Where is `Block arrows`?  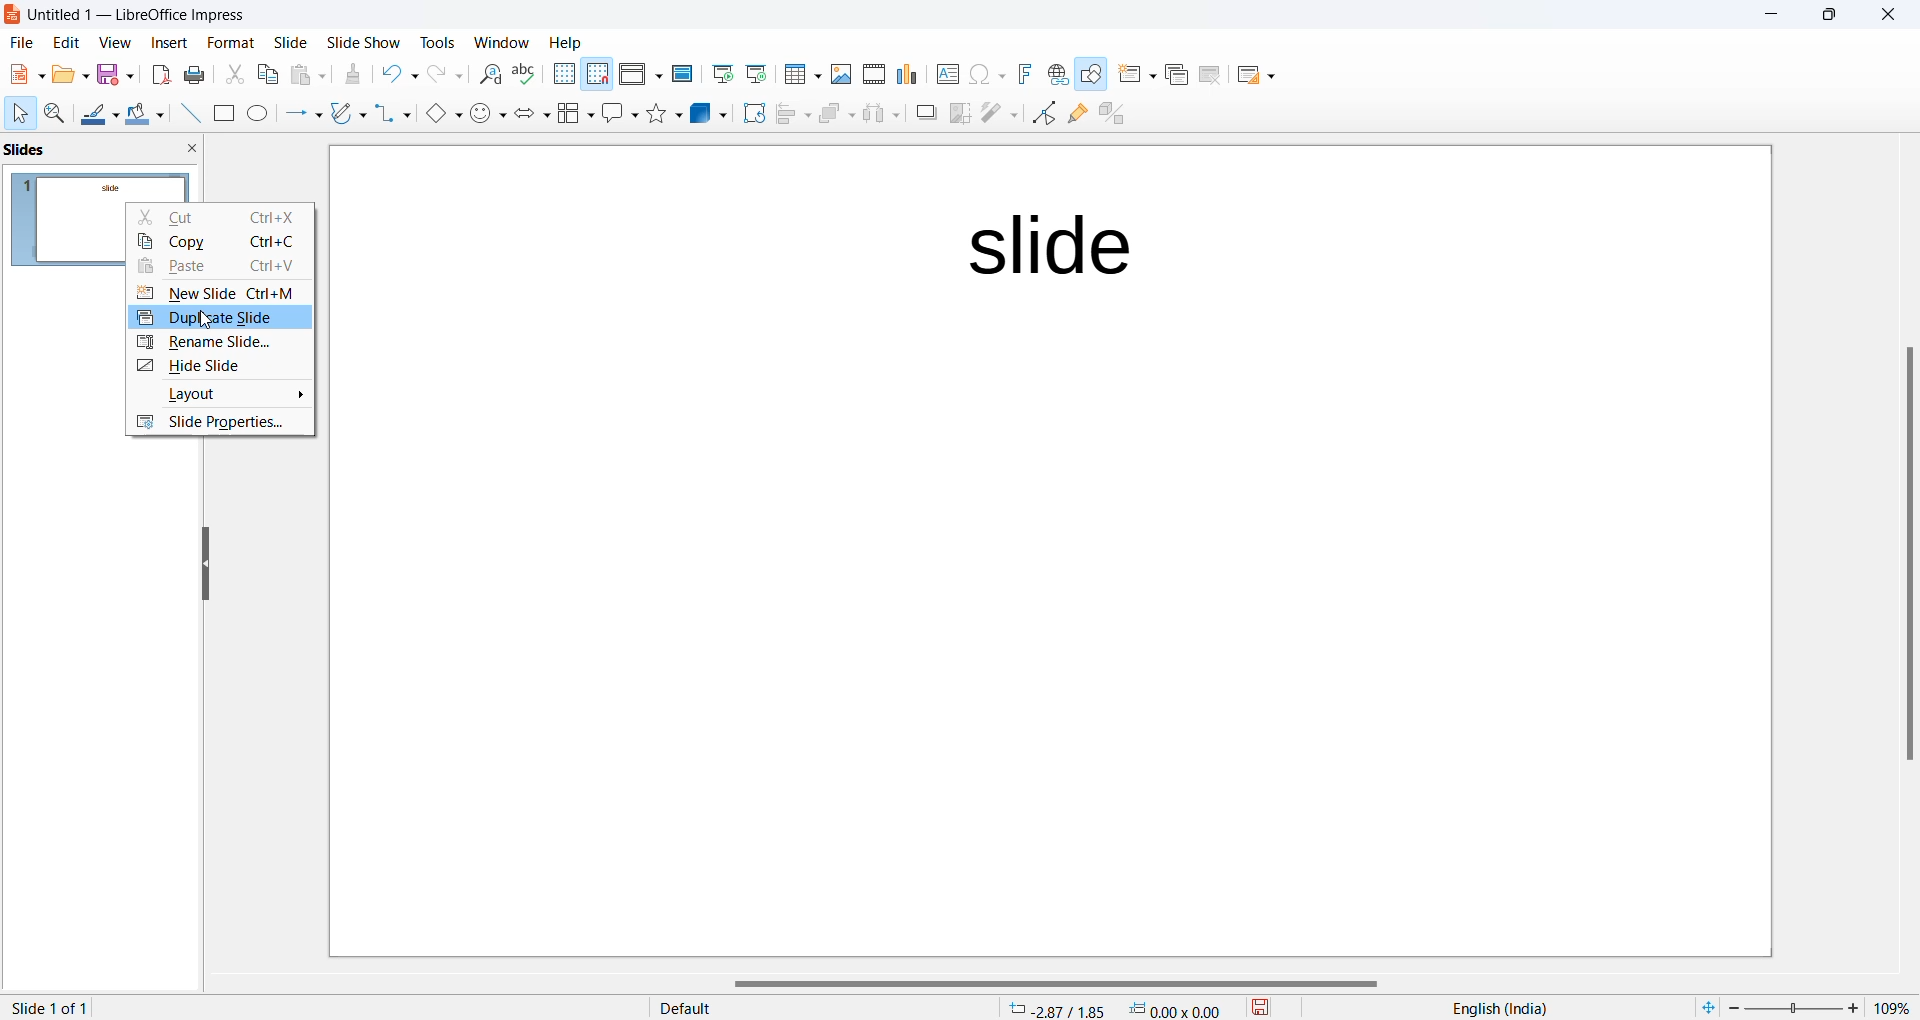 Block arrows is located at coordinates (529, 116).